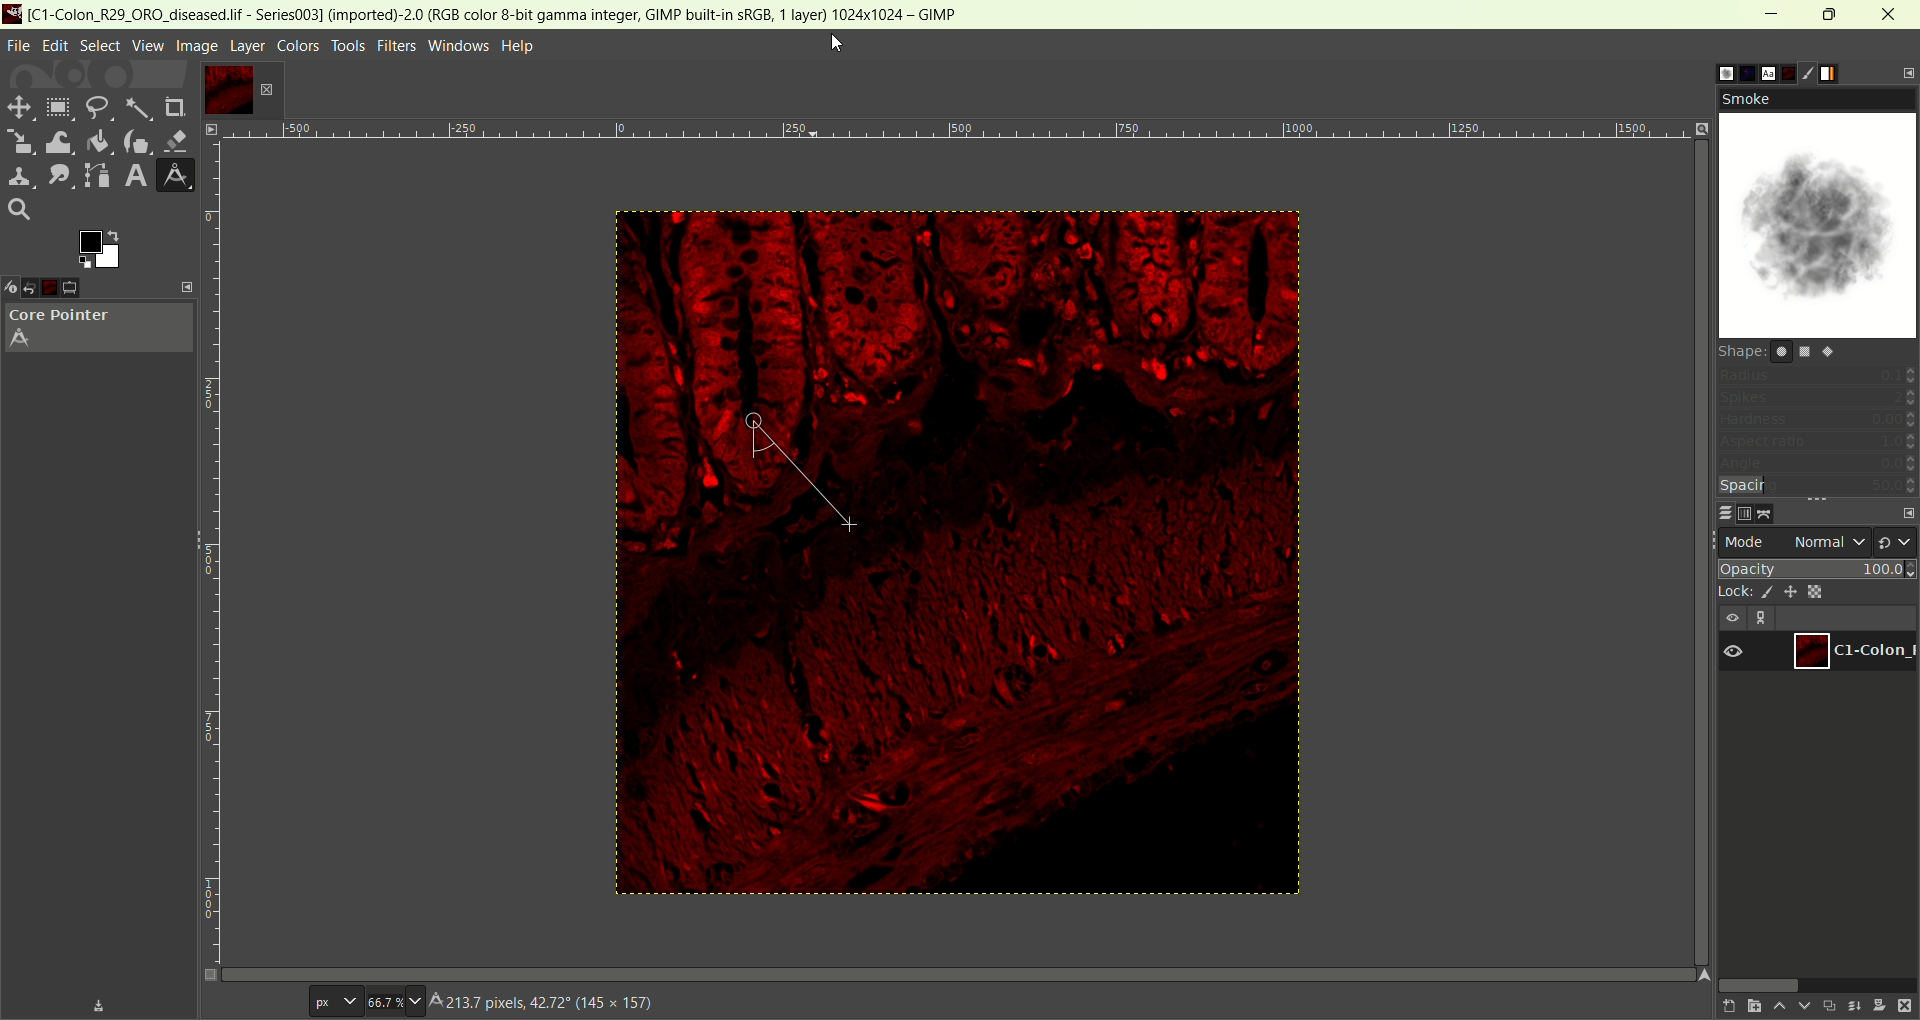  Describe the element at coordinates (19, 47) in the screenshot. I see `file` at that location.